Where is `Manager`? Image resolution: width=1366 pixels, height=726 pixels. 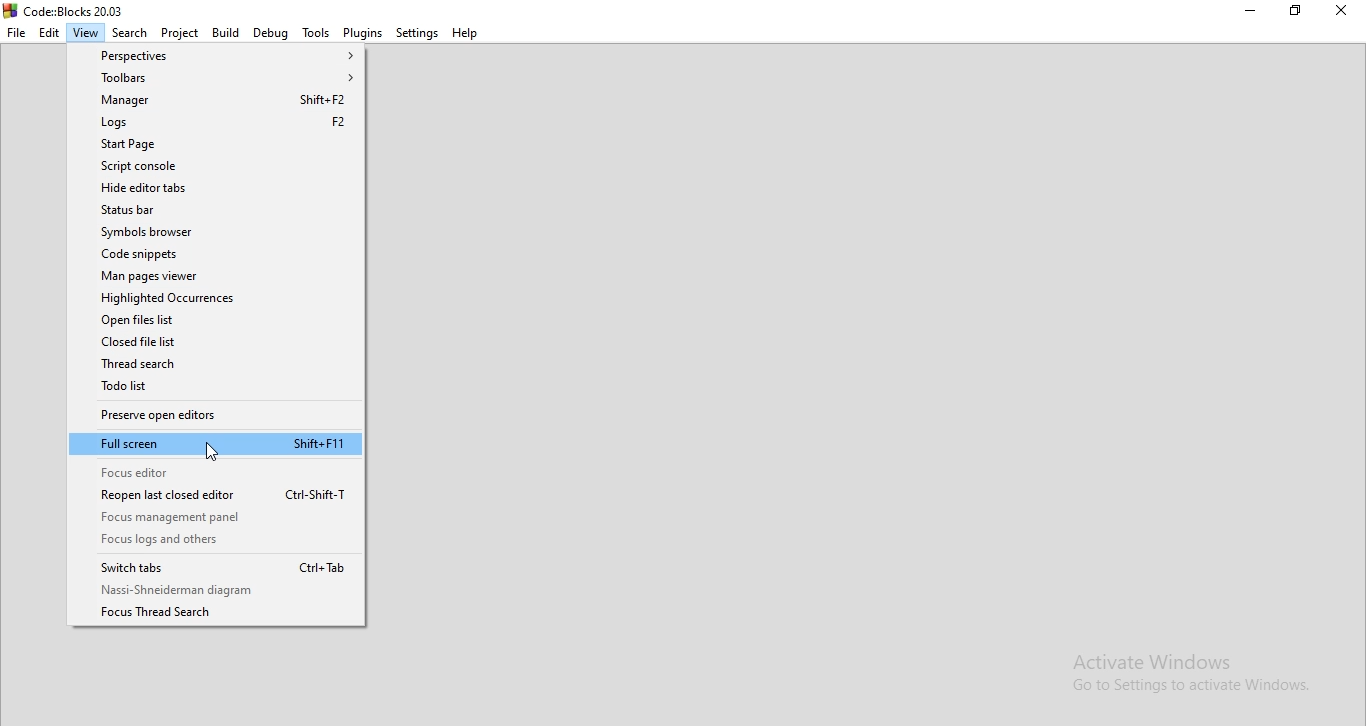 Manager is located at coordinates (210, 99).